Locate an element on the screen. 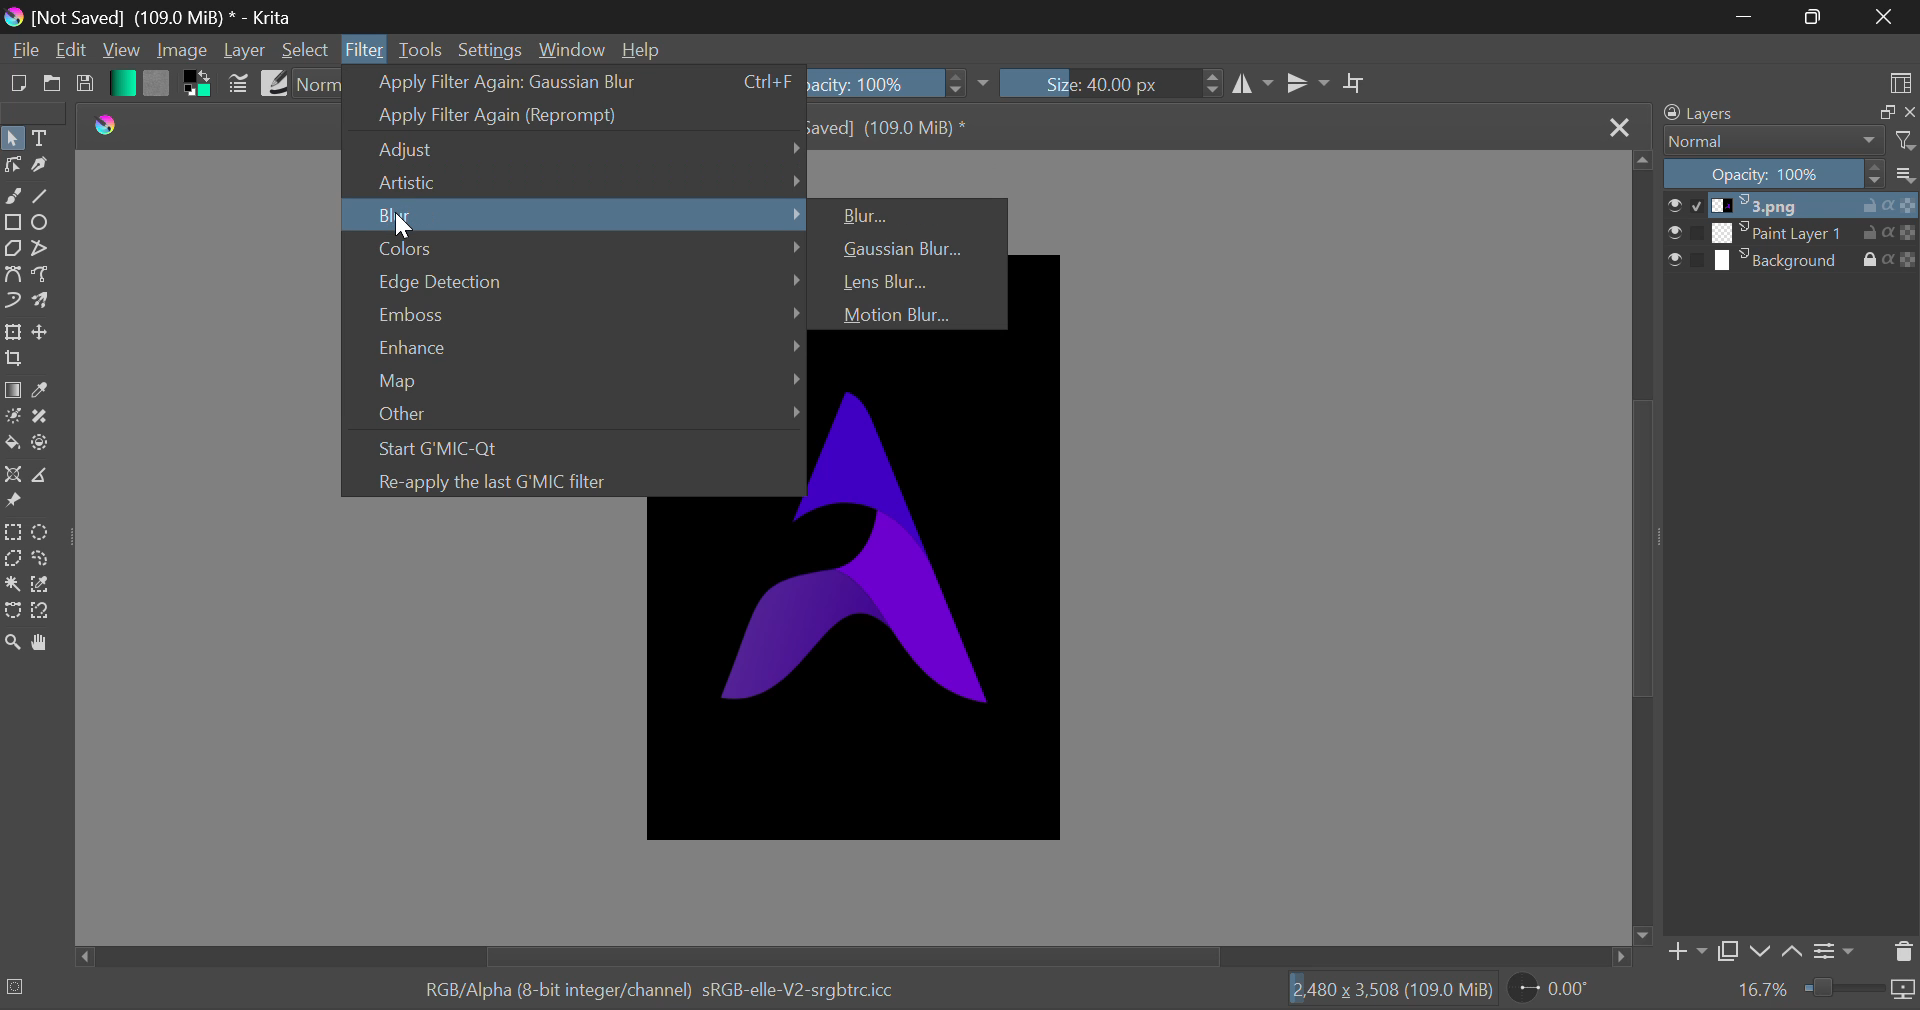 This screenshot has height=1010, width=1920. Move Layer Up is located at coordinates (1794, 948).